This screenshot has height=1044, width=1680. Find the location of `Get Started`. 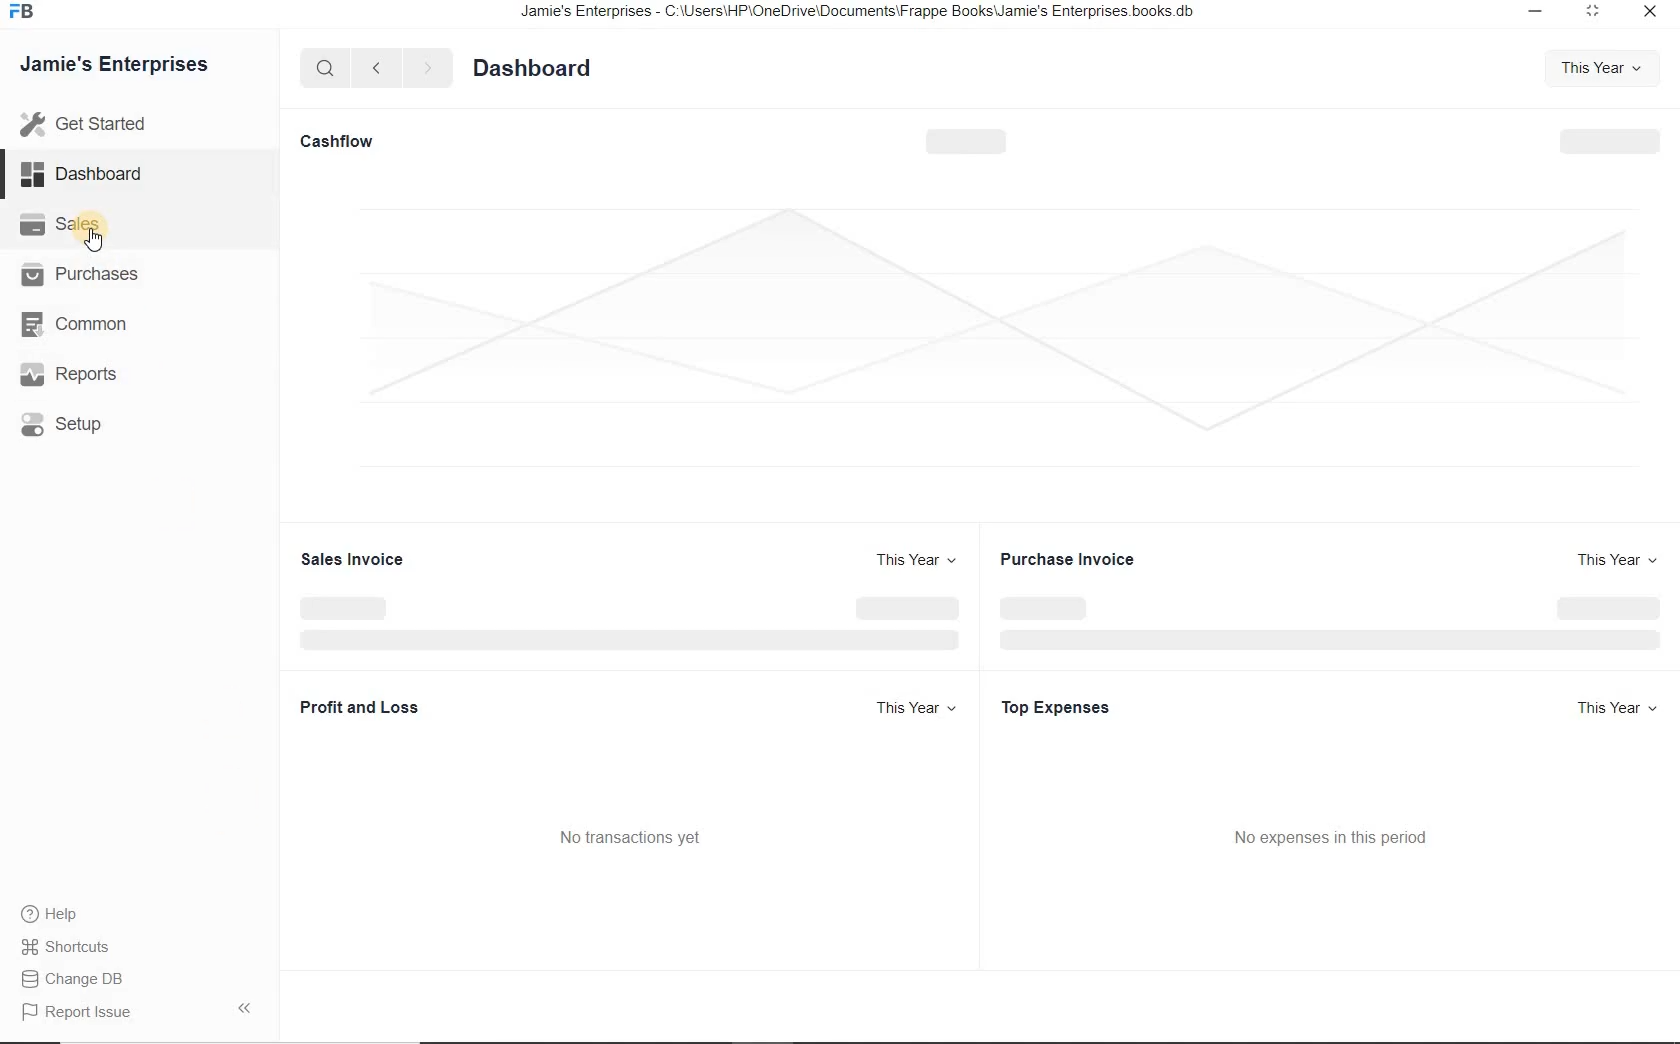

Get Started is located at coordinates (84, 126).